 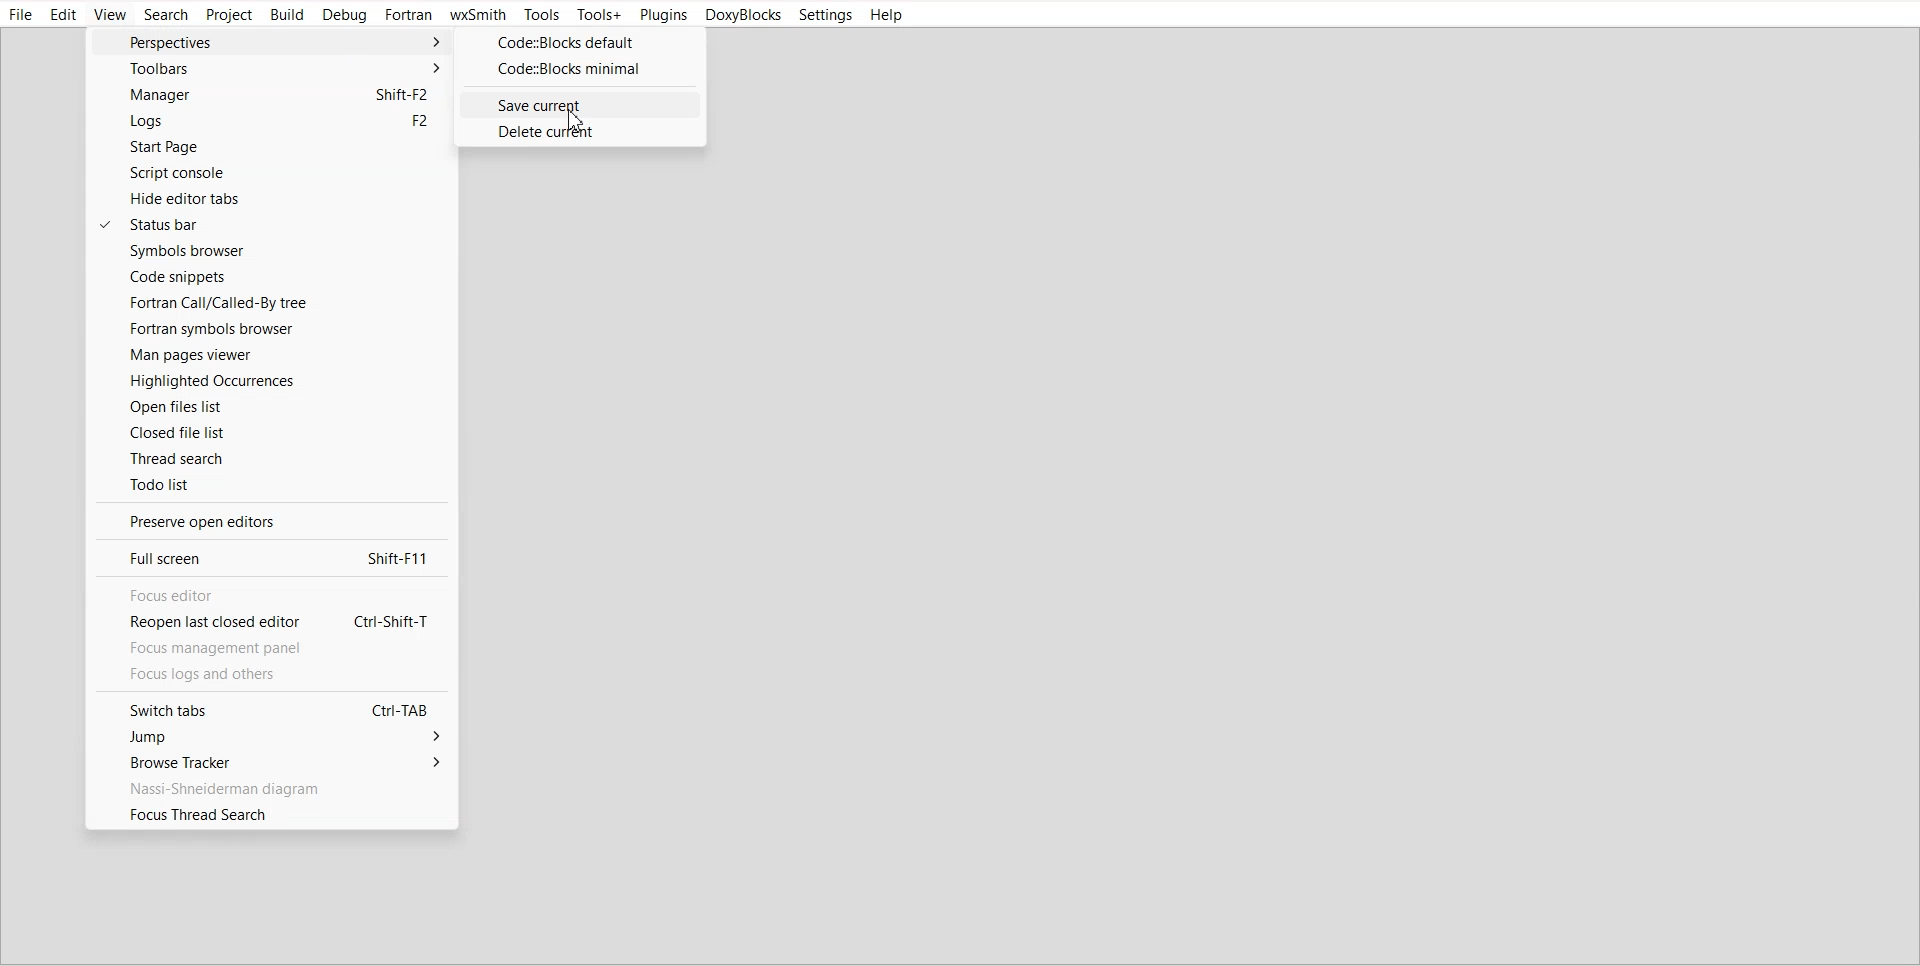 What do you see at coordinates (270, 329) in the screenshot?
I see `Fortran symbols browser` at bounding box center [270, 329].